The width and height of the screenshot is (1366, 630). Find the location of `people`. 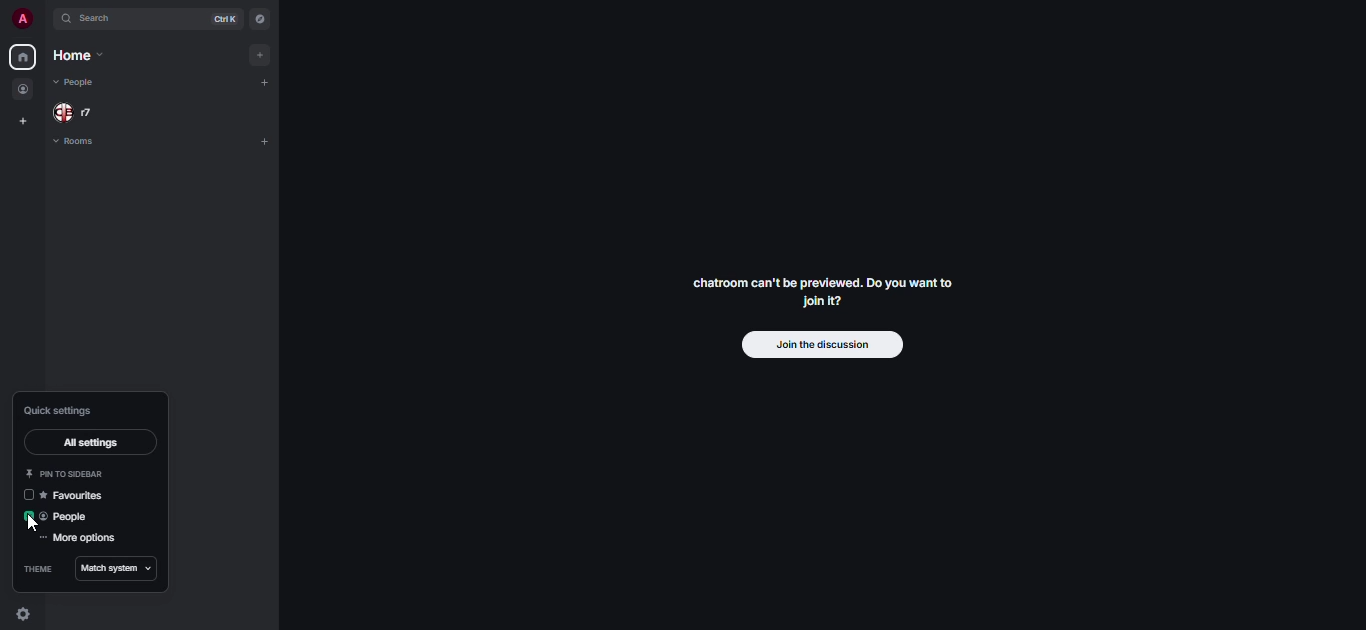

people is located at coordinates (69, 517).